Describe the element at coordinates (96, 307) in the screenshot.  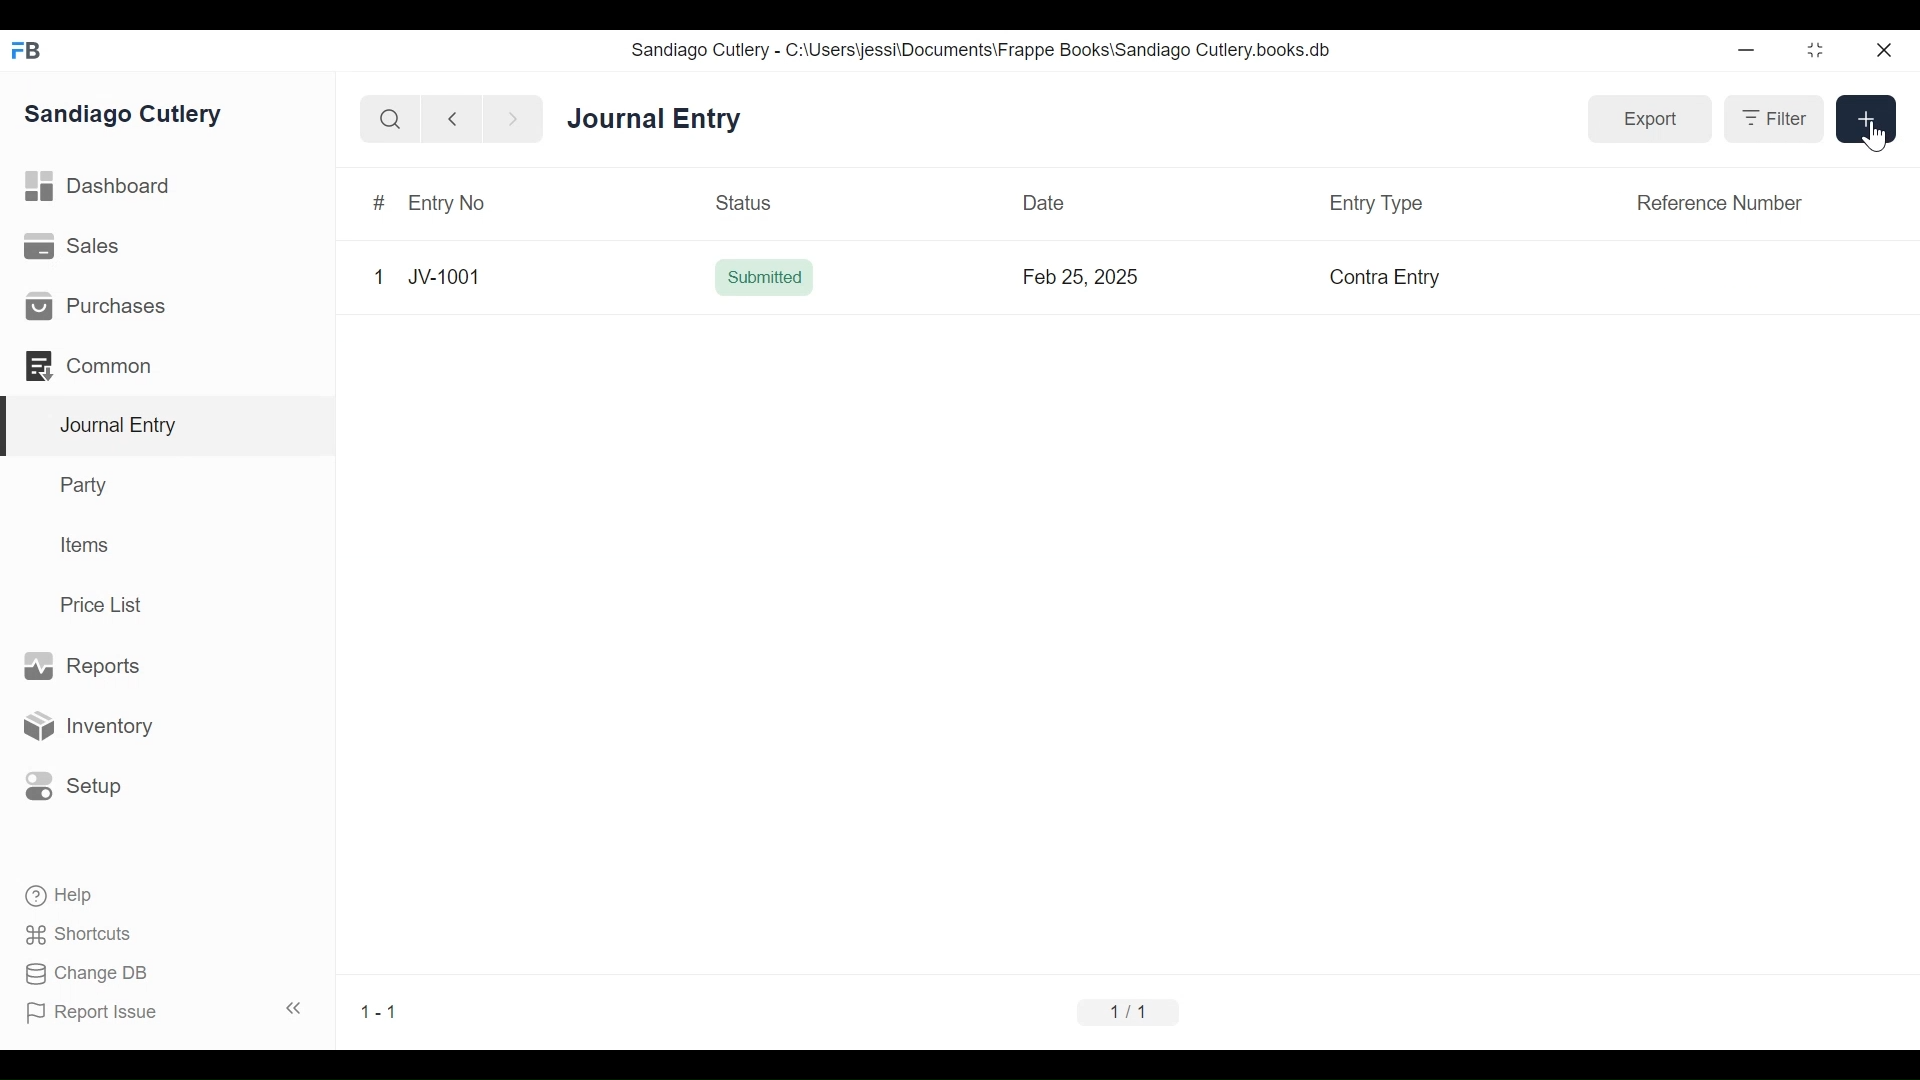
I see `Purchases` at that location.